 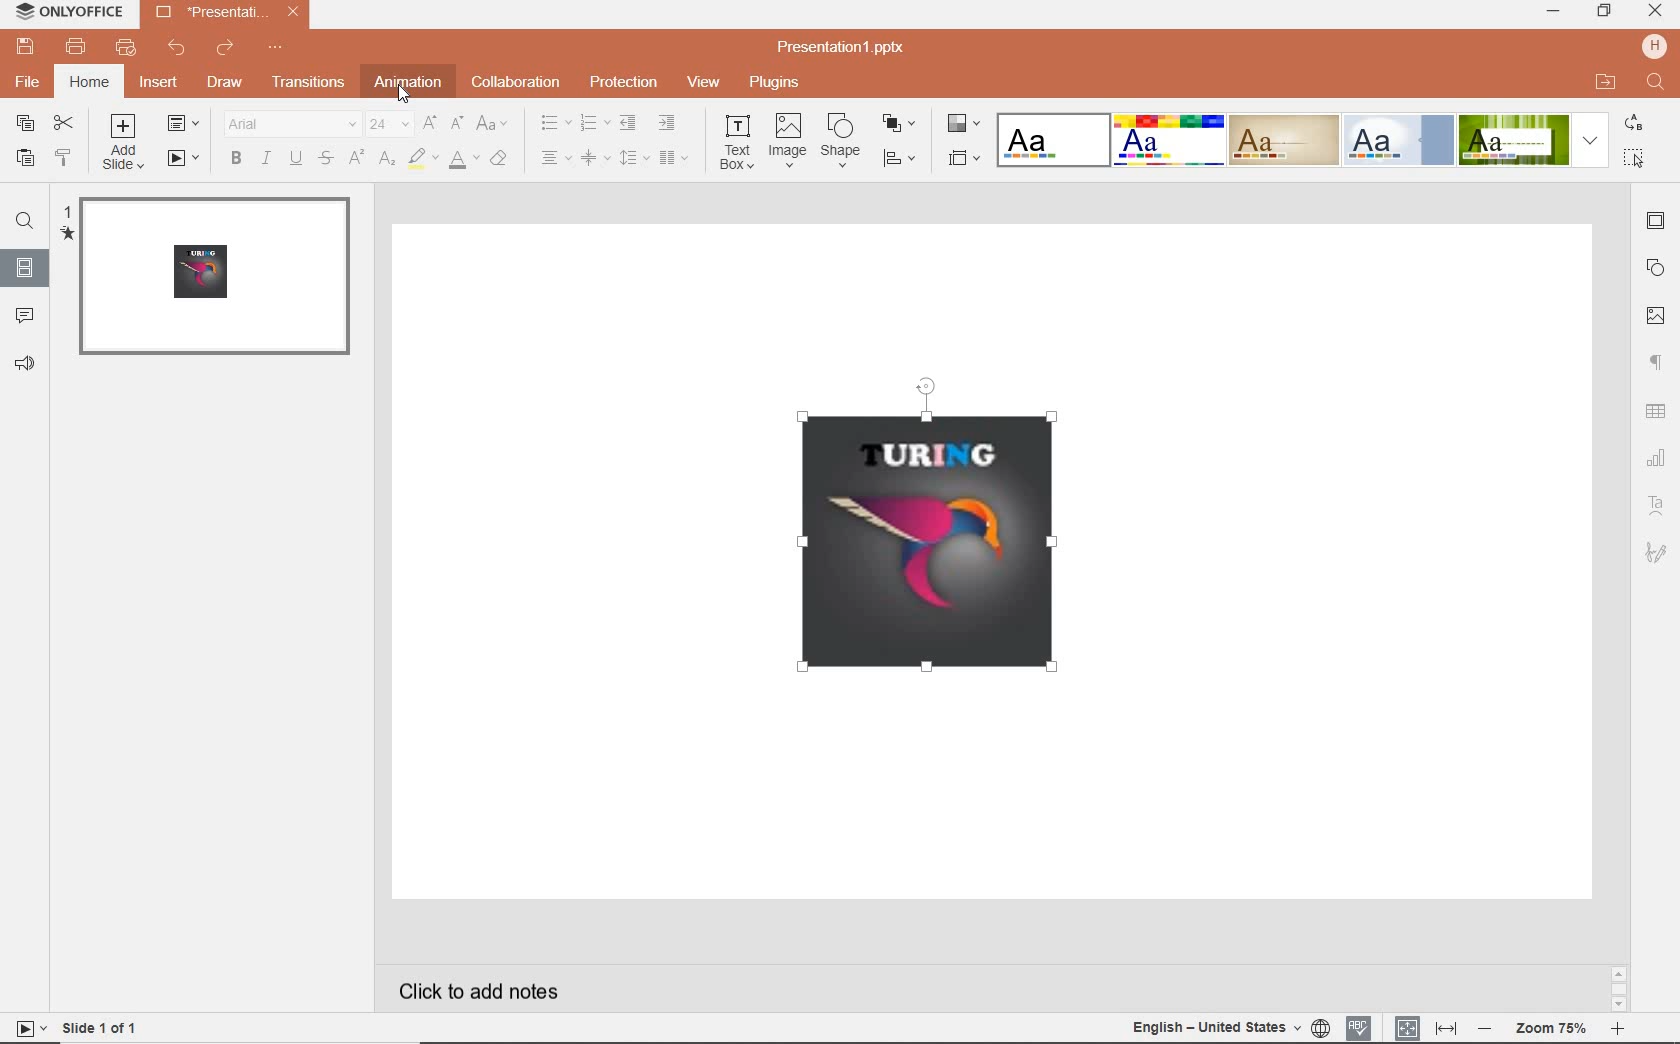 What do you see at coordinates (1282, 139) in the screenshot?
I see `classic` at bounding box center [1282, 139].